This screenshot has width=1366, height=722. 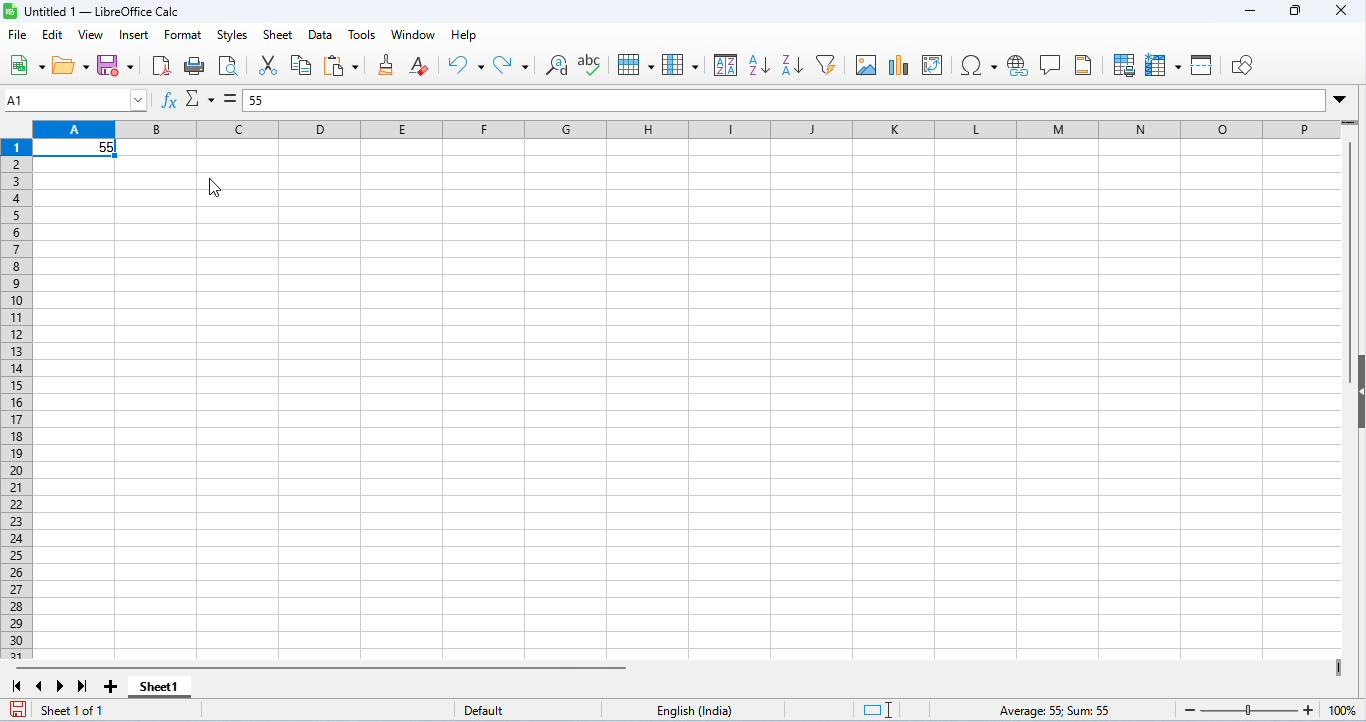 What do you see at coordinates (785, 100) in the screenshot?
I see `formula bar` at bounding box center [785, 100].